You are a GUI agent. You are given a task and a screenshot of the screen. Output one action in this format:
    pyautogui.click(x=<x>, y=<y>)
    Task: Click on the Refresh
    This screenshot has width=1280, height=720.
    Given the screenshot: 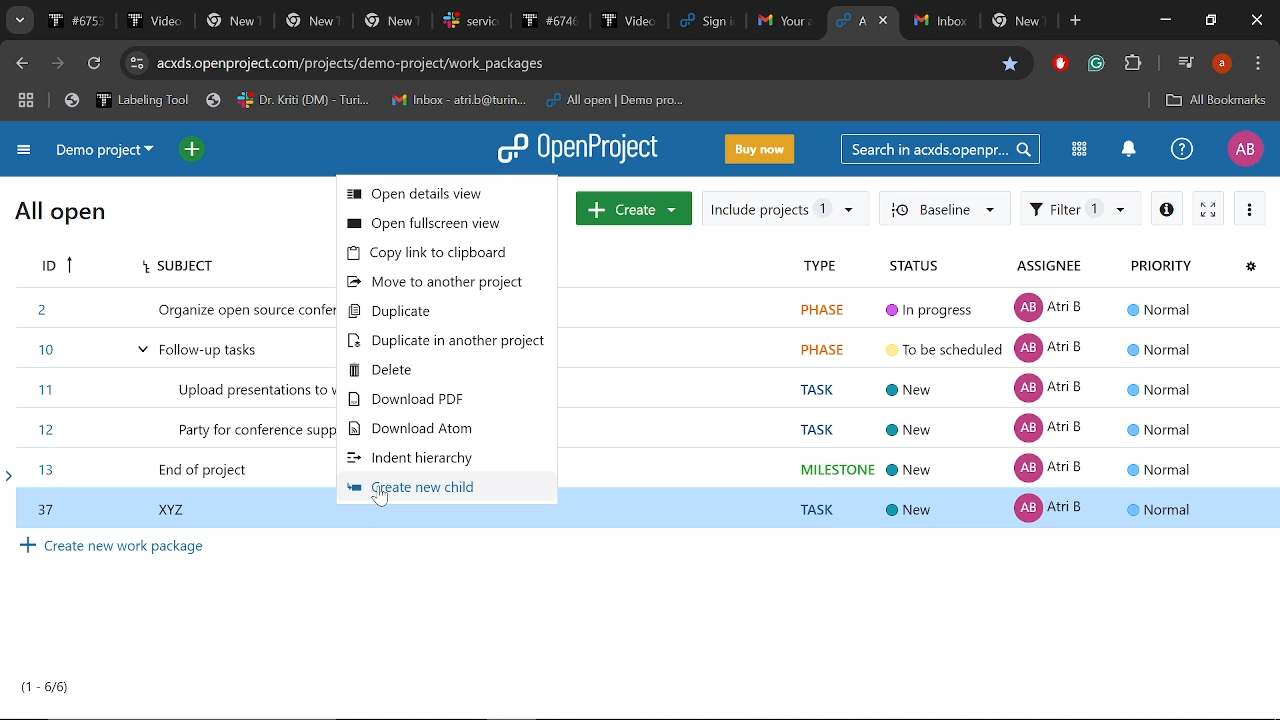 What is the action you would take?
    pyautogui.click(x=97, y=64)
    